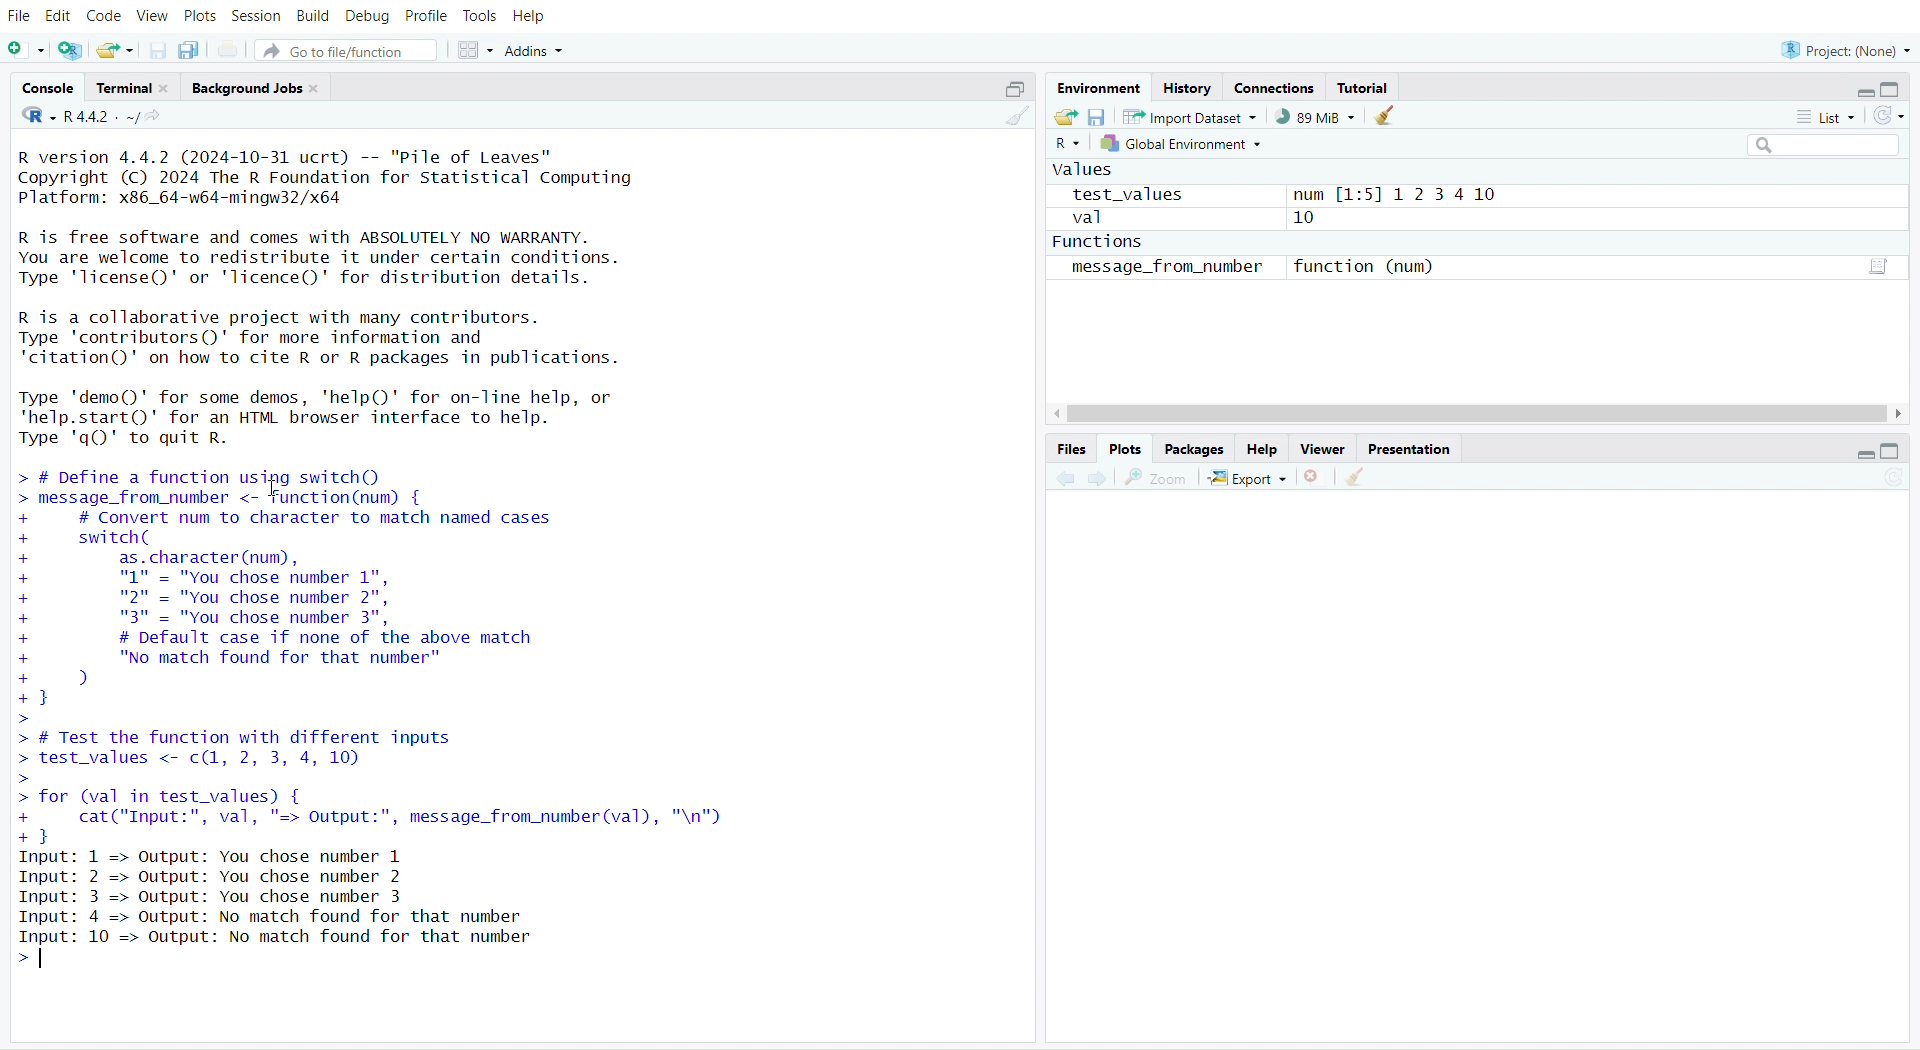 The height and width of the screenshot is (1050, 1920). I want to click on Left, so click(1055, 415).